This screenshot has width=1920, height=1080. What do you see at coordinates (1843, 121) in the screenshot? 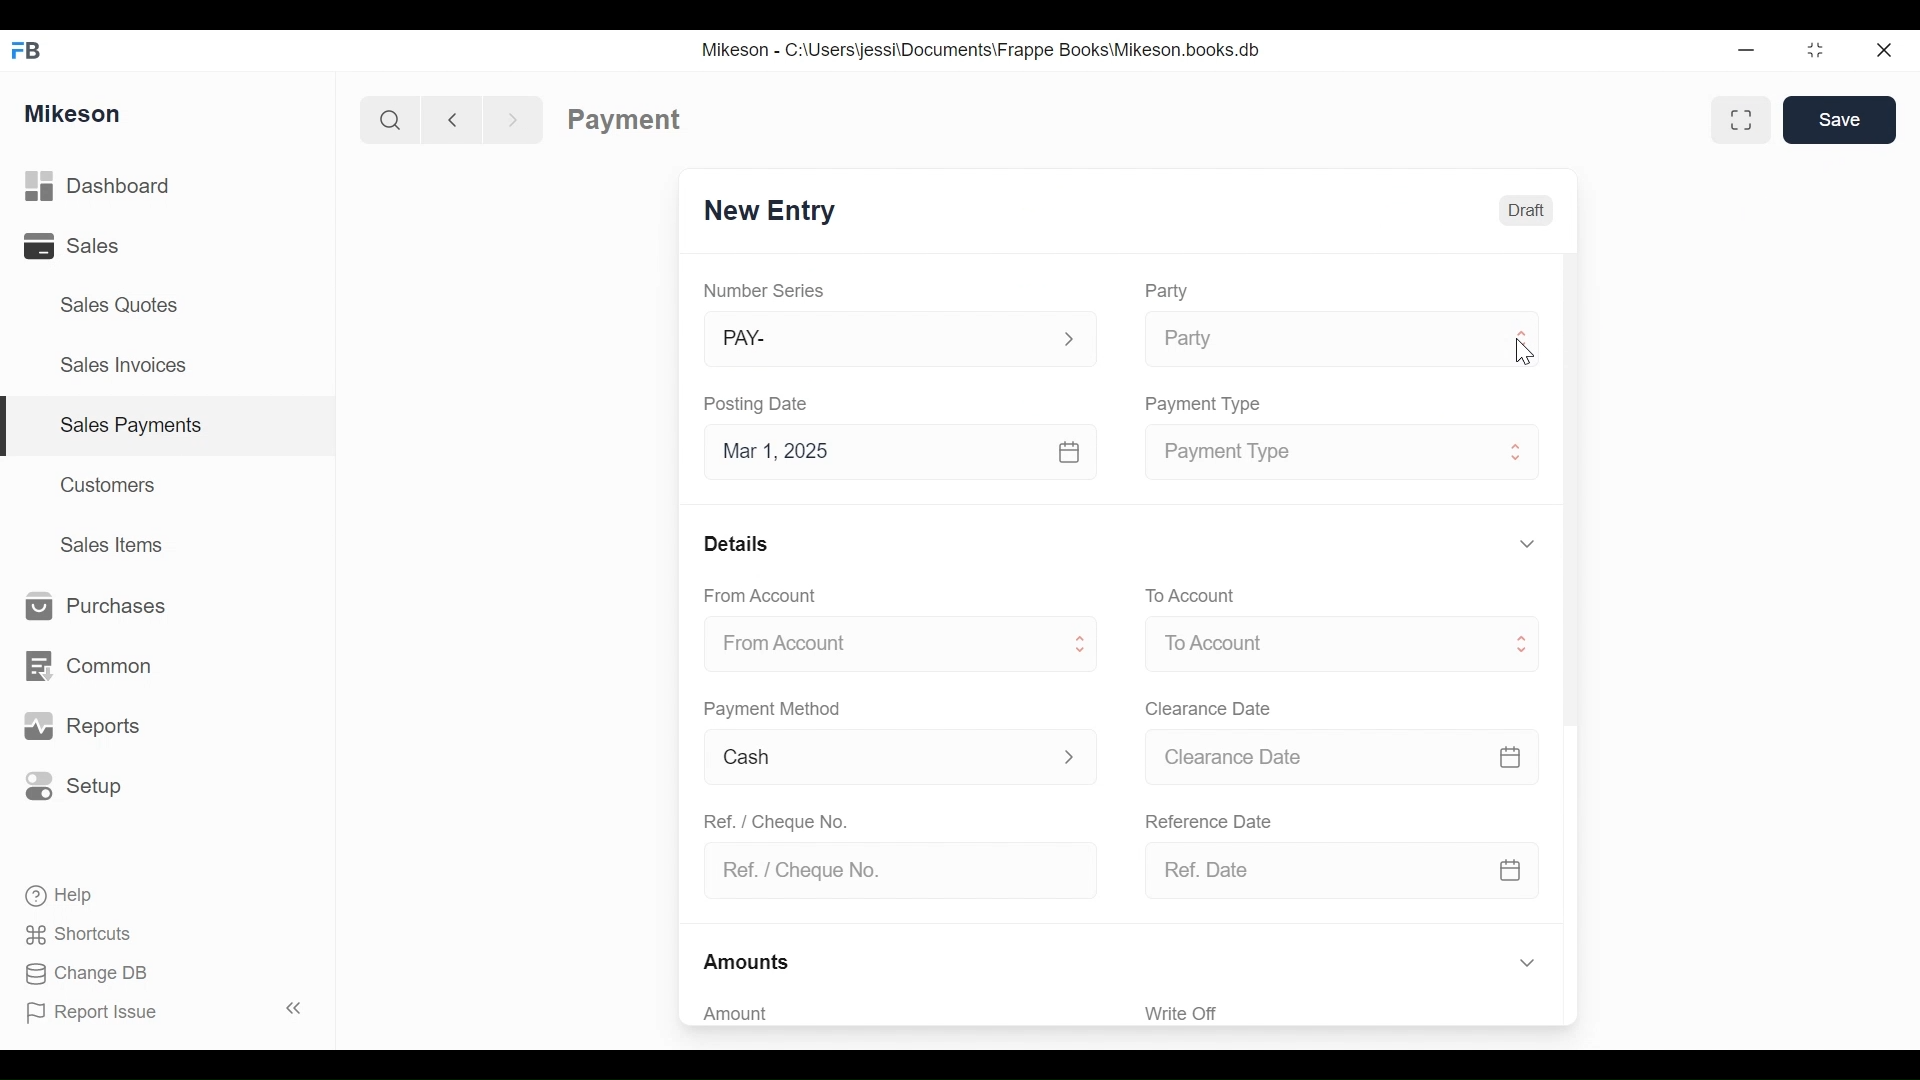
I see `Save` at bounding box center [1843, 121].